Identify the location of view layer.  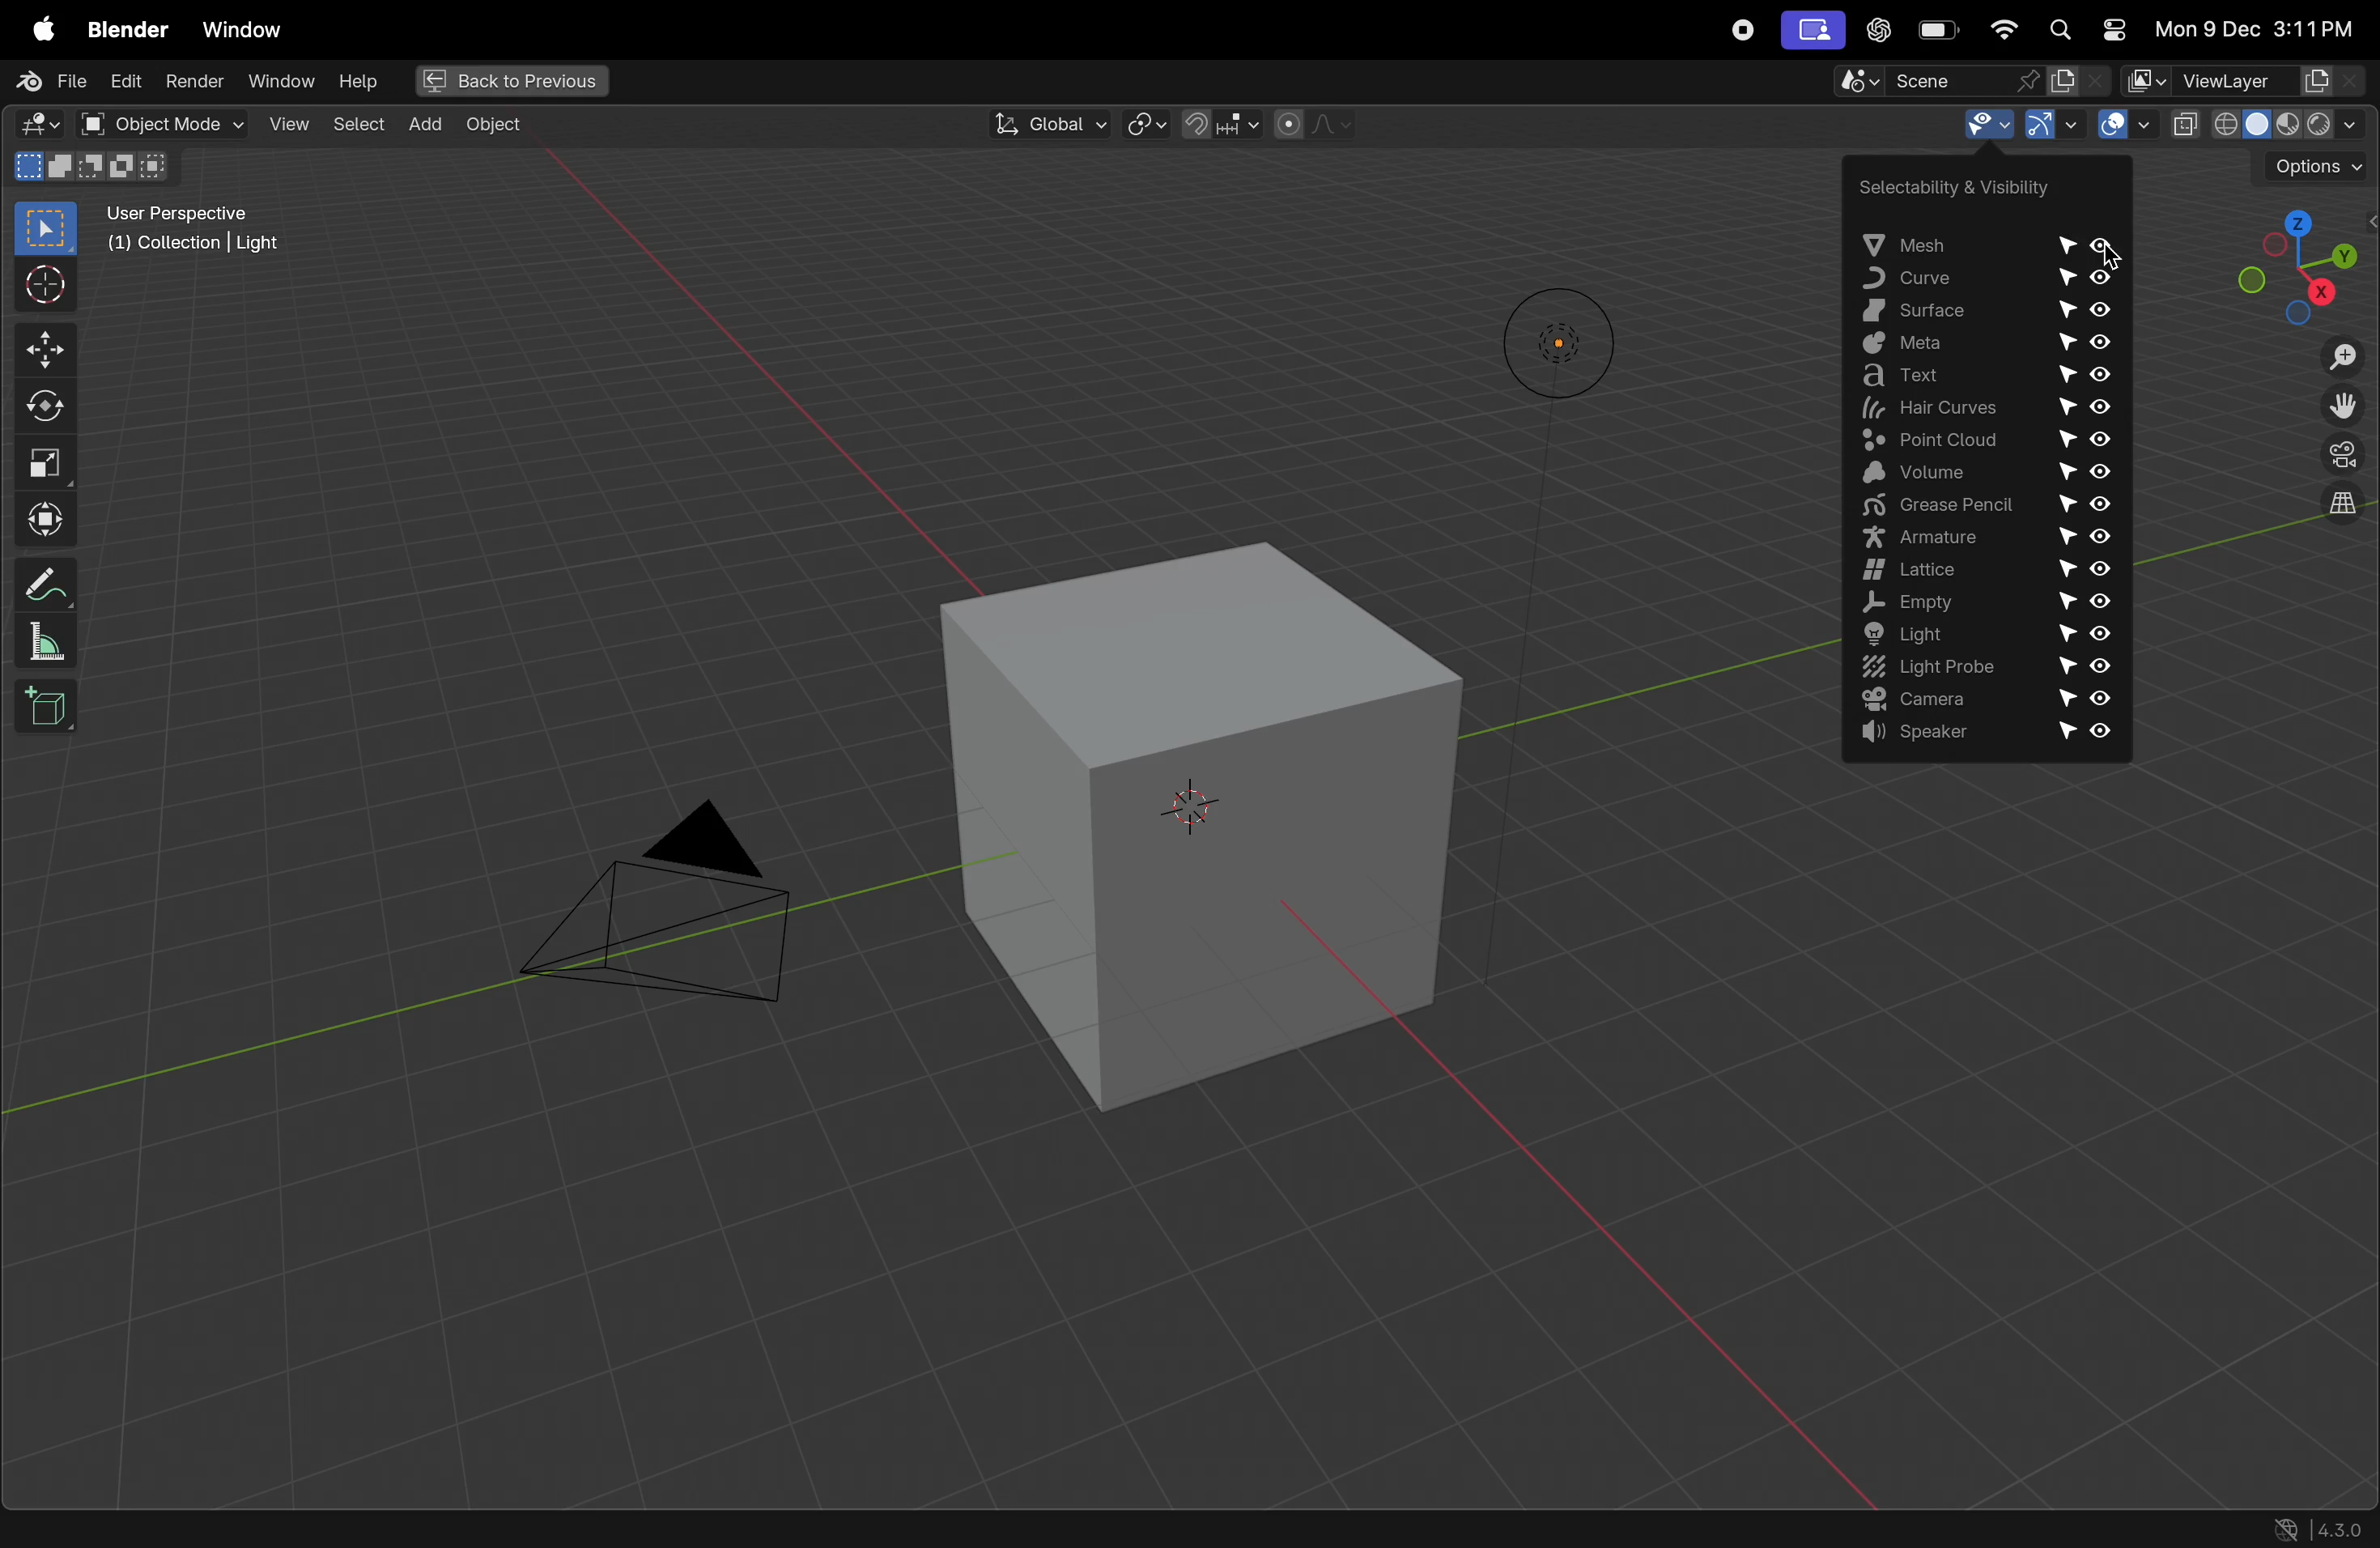
(2247, 81).